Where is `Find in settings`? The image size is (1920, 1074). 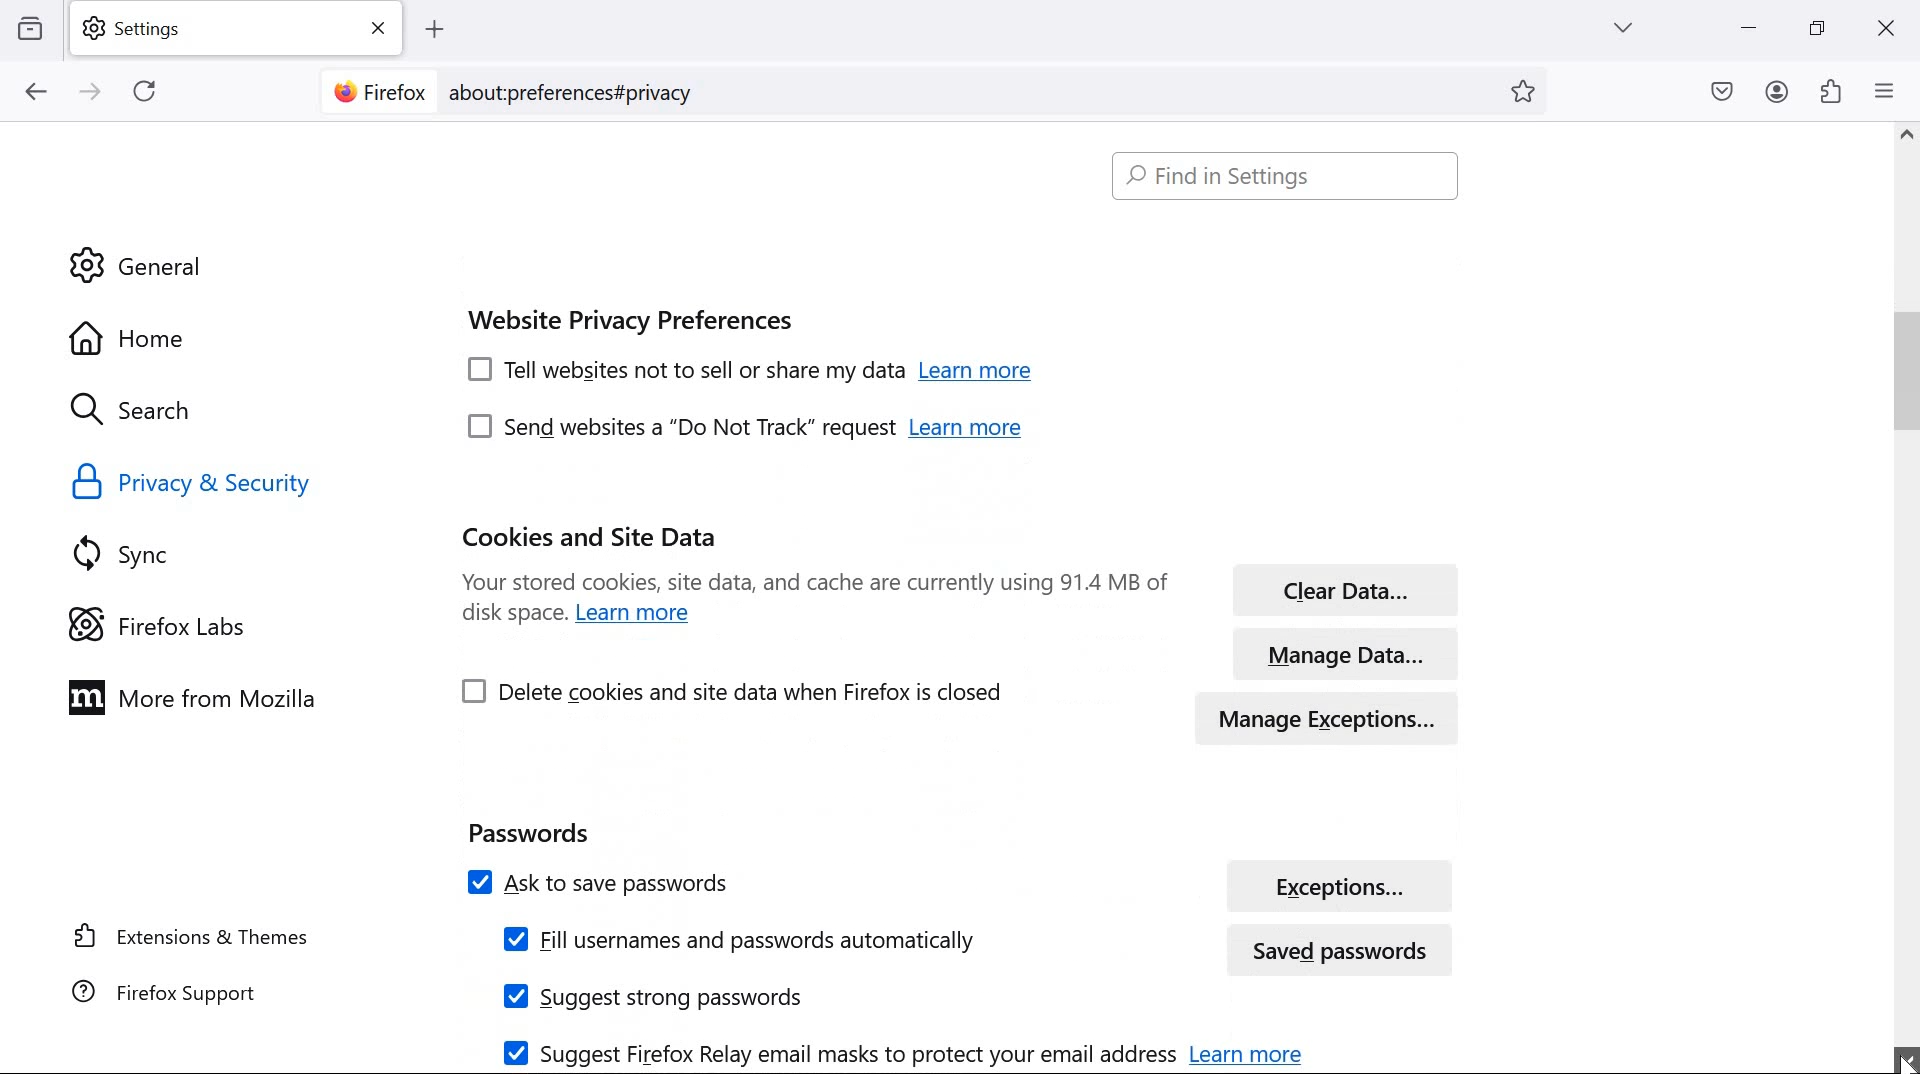
Find in settings is located at coordinates (1290, 176).